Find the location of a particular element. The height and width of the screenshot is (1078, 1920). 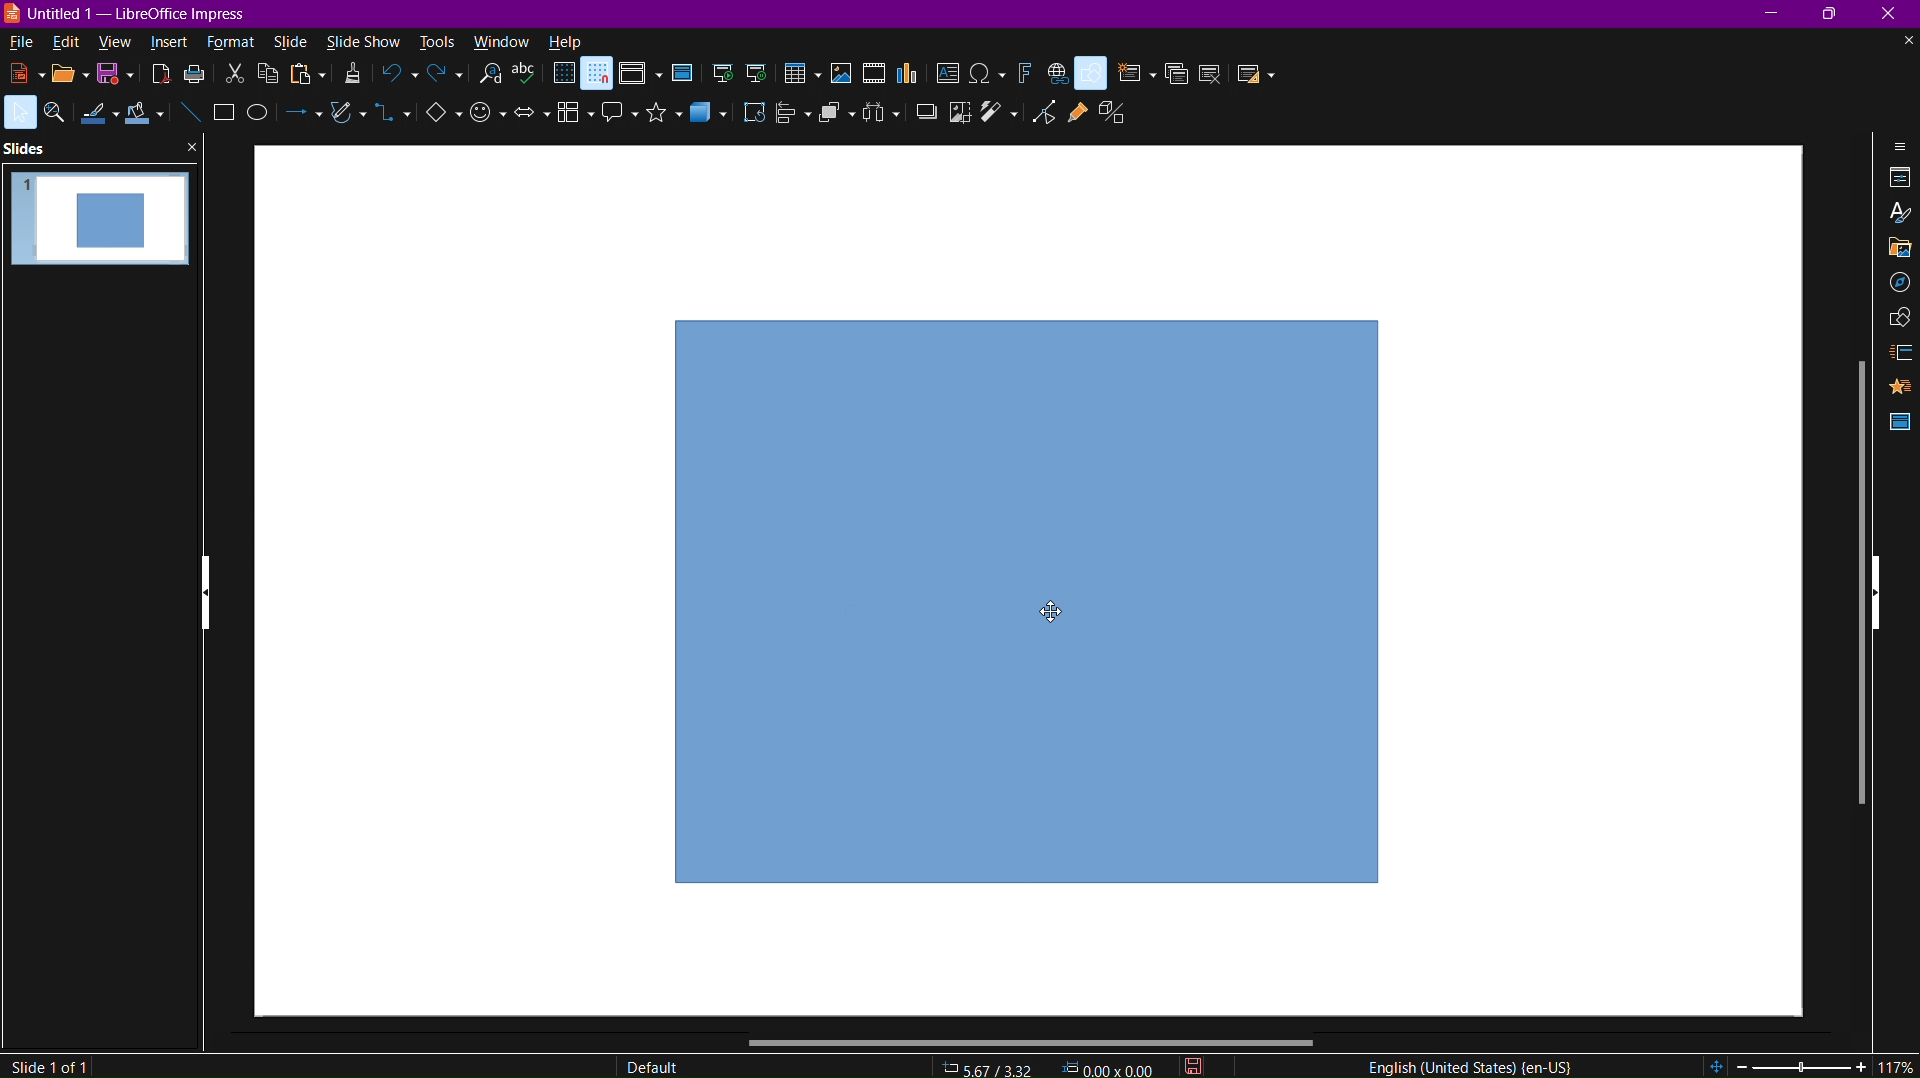

Minimize is located at coordinates (1773, 14).